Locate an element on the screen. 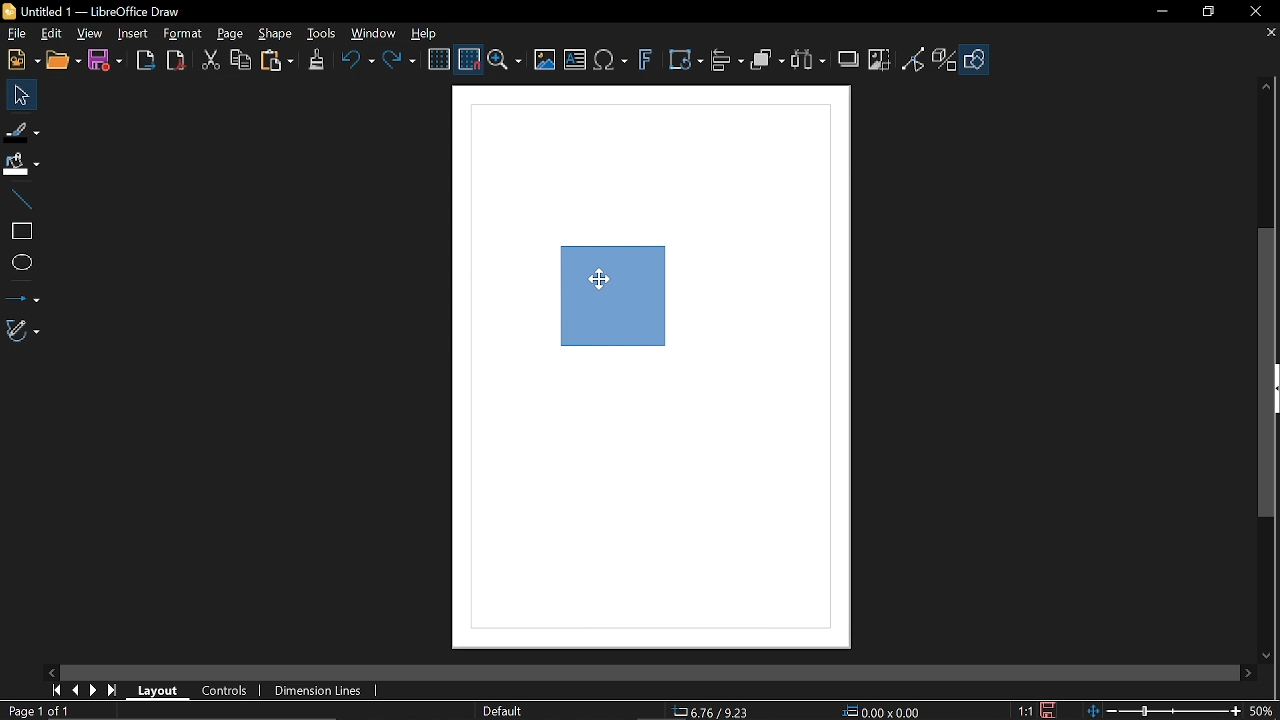 Image resolution: width=1280 pixels, height=720 pixels. layout is located at coordinates (158, 692).